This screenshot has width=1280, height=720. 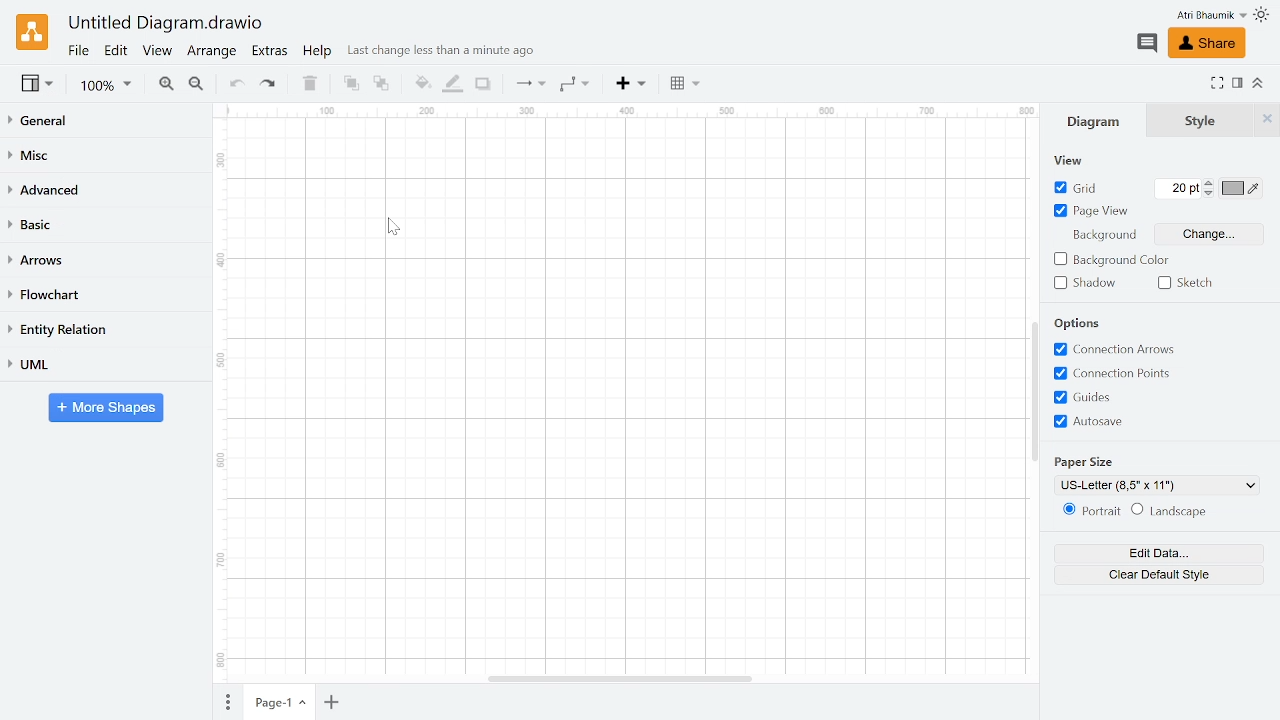 I want to click on view, so click(x=1066, y=161).